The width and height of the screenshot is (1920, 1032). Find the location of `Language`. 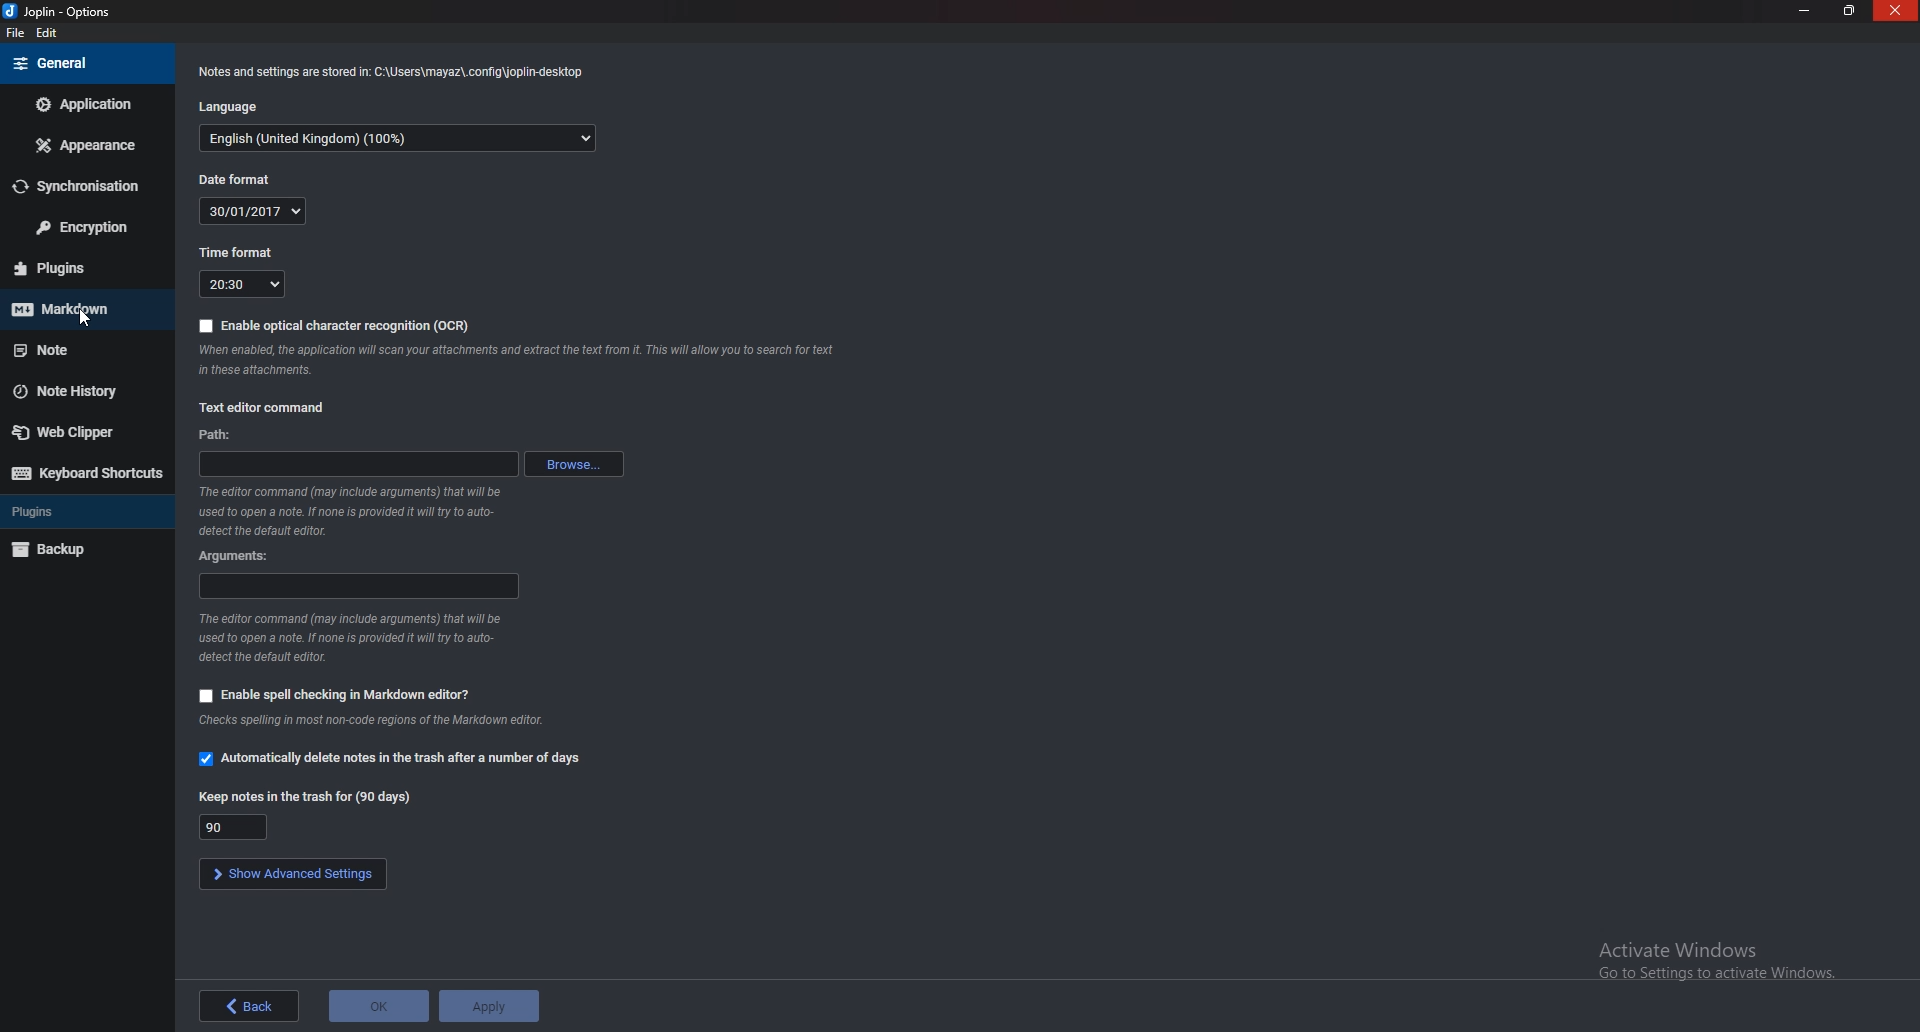

Language is located at coordinates (229, 109).